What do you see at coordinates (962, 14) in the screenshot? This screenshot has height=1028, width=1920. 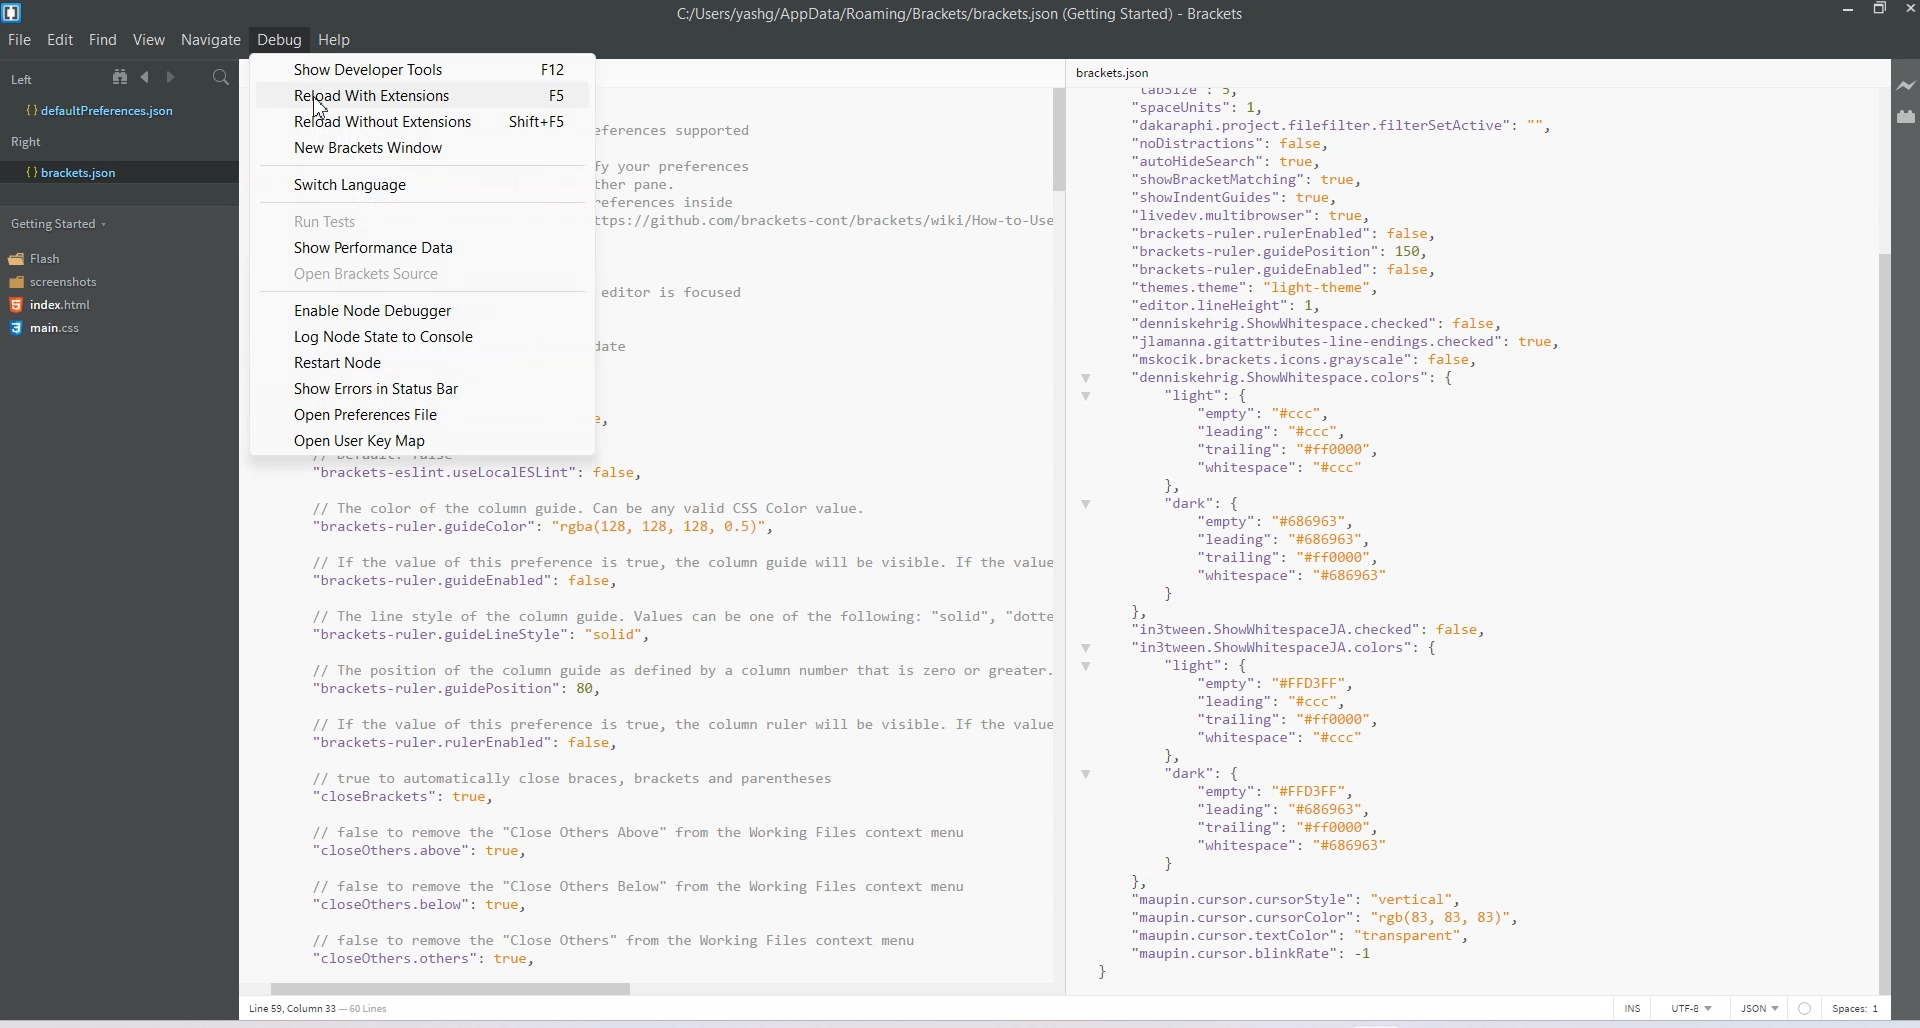 I see `C:/Users/yashg/AppData/Roaming/Brackets/brackets json (Getting Started) - Brackets` at bounding box center [962, 14].